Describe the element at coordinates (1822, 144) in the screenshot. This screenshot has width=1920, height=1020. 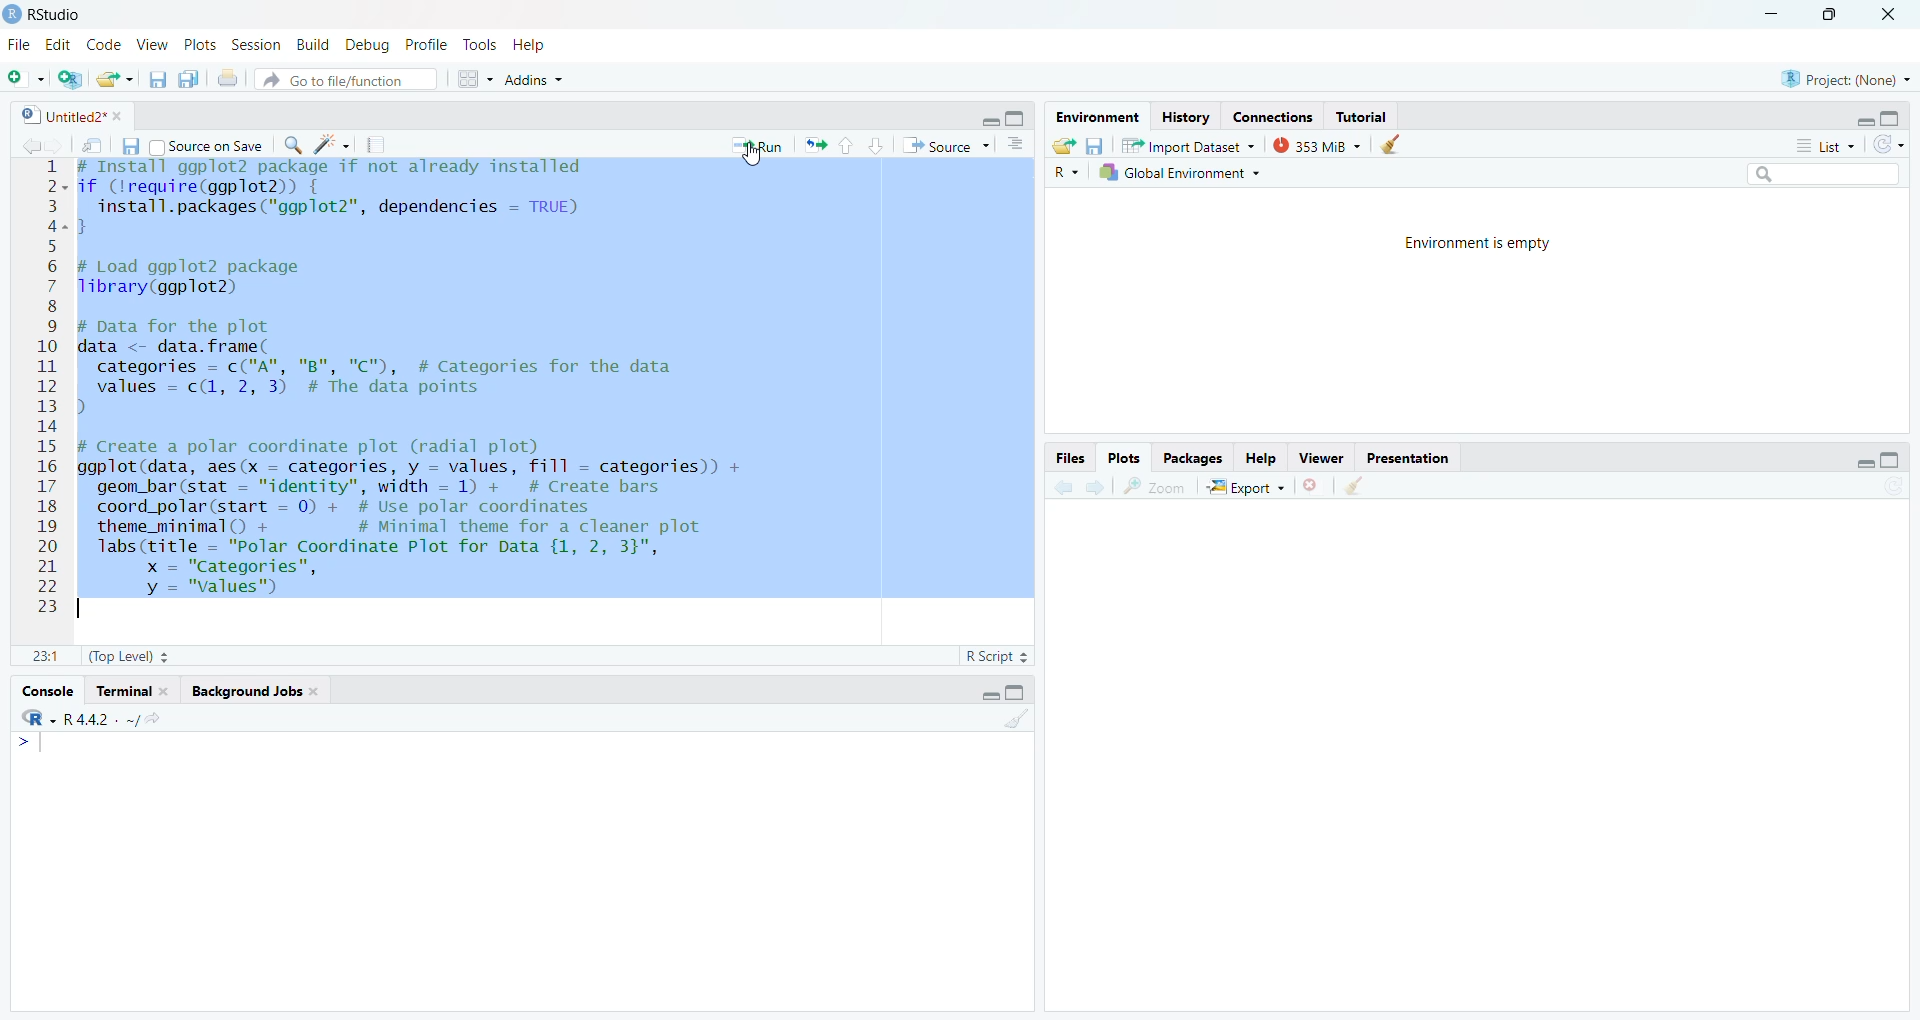
I see `list` at that location.